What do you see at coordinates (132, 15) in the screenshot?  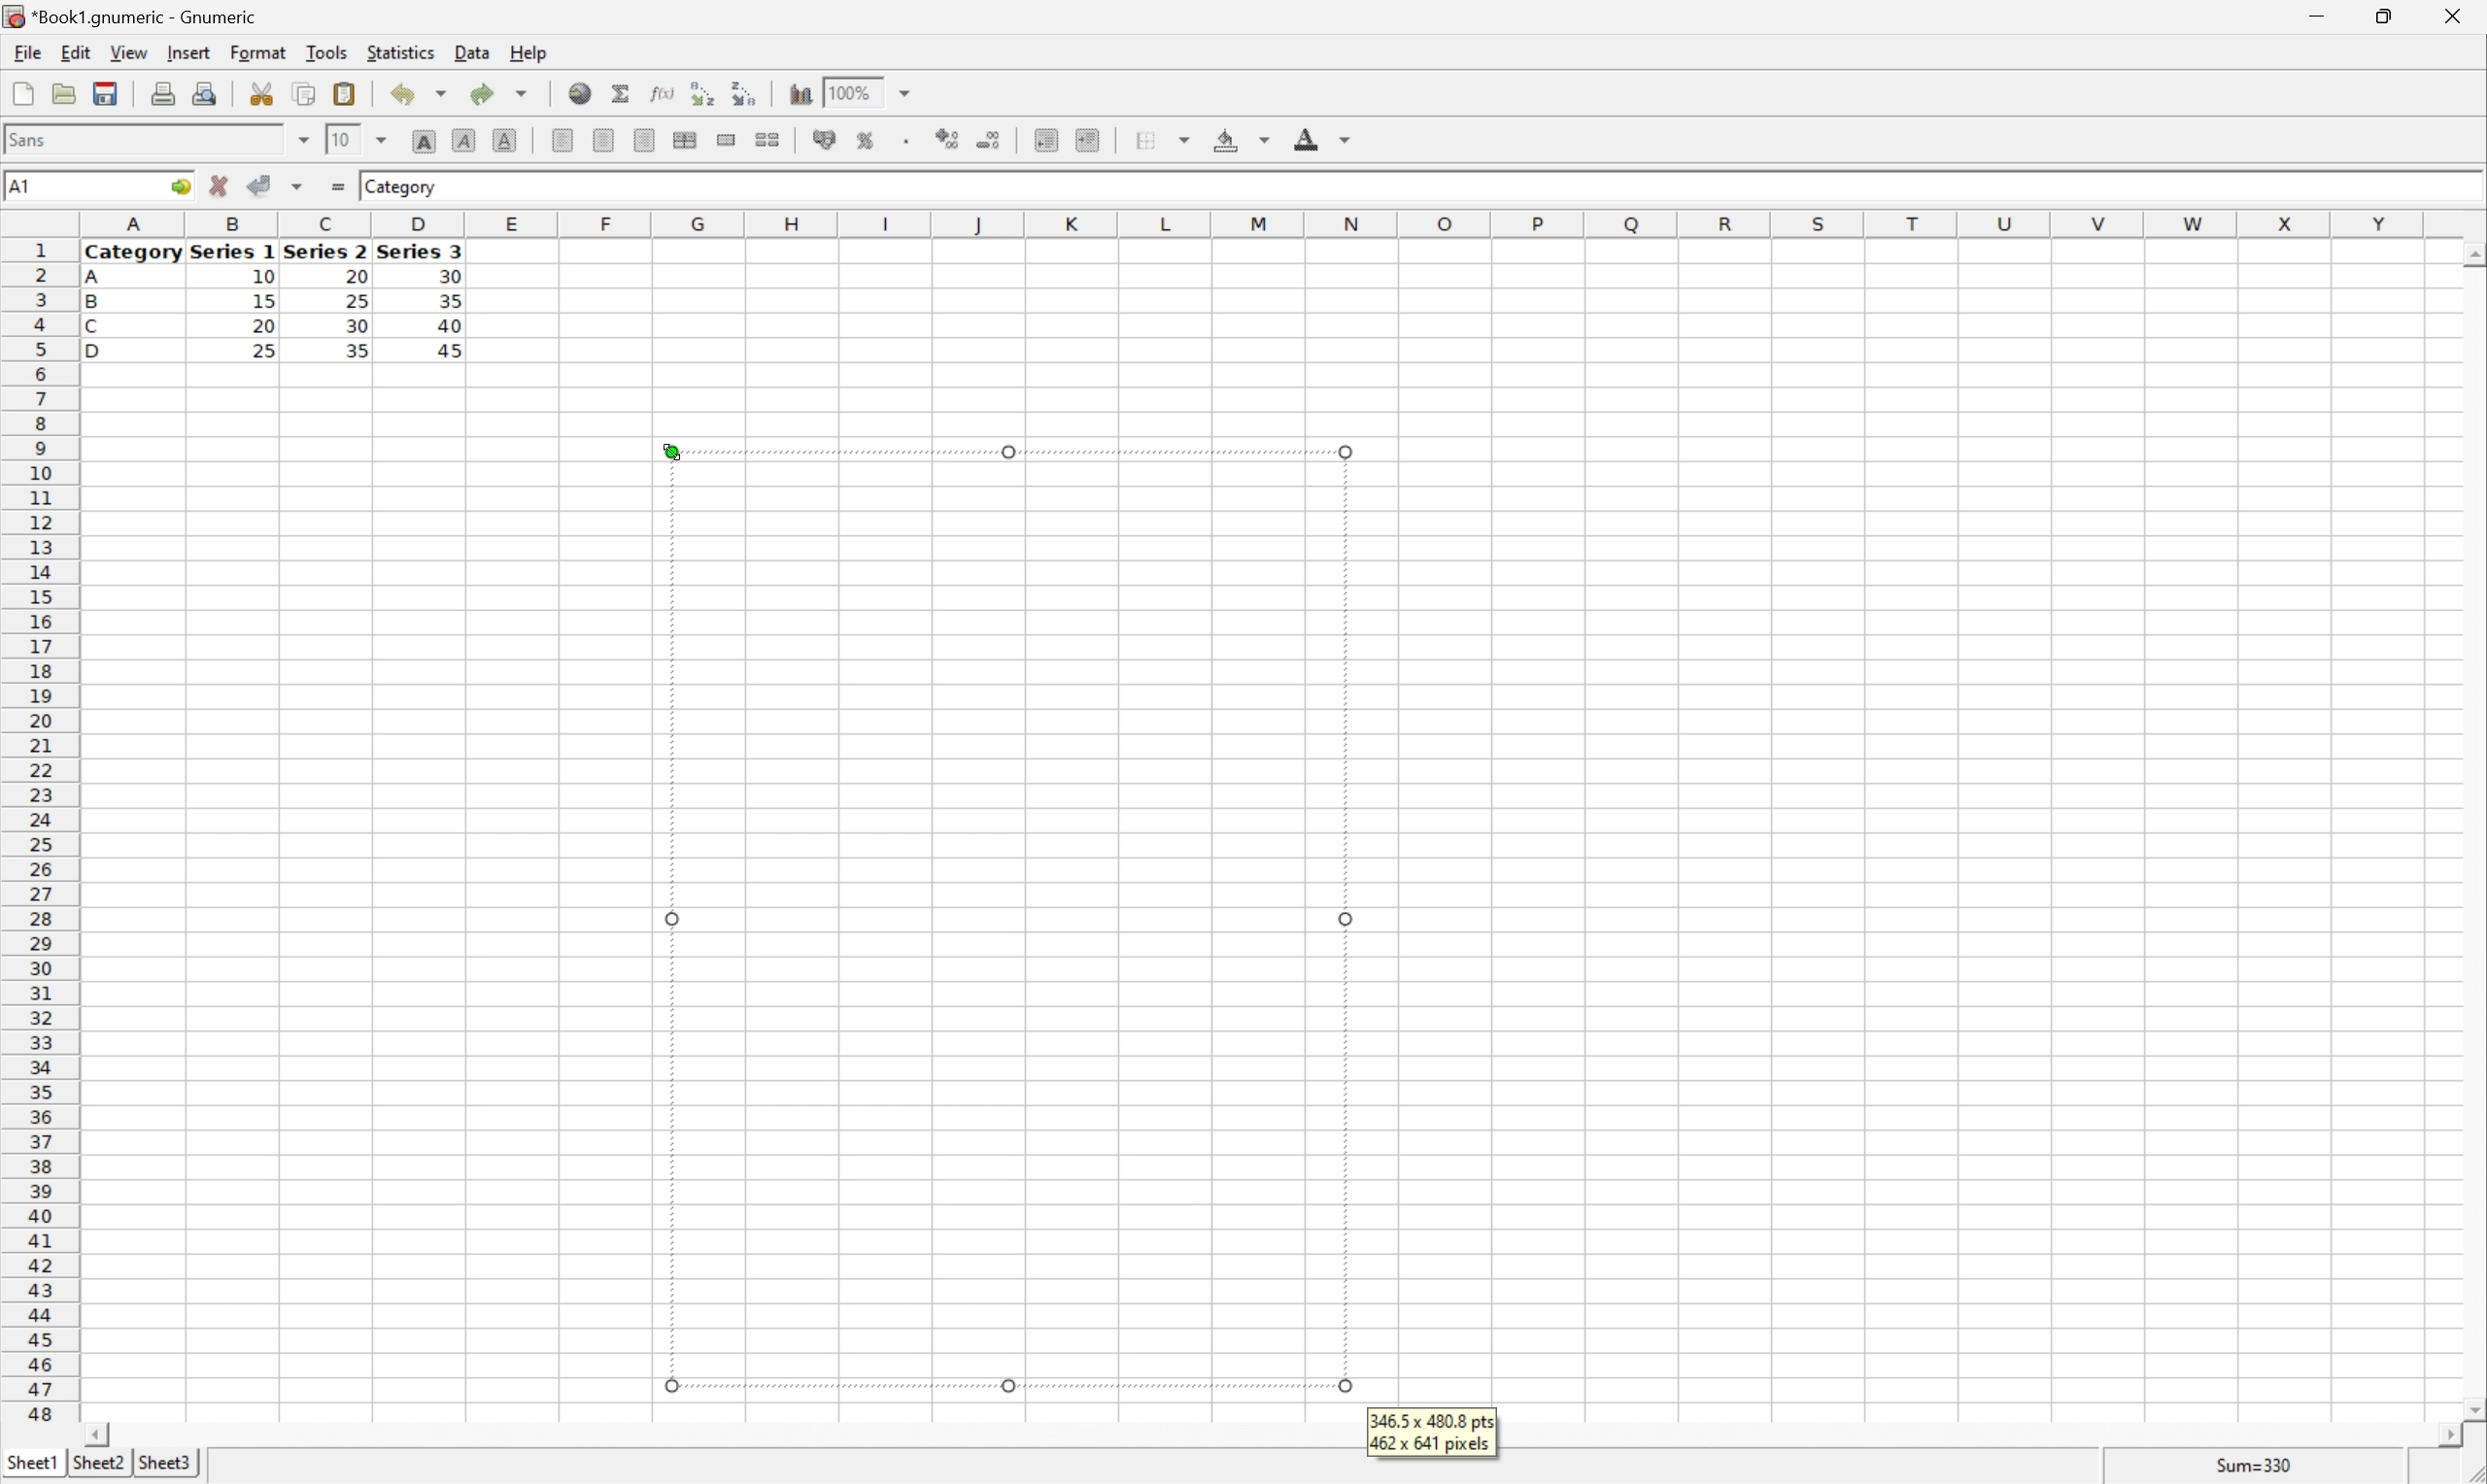 I see `*Book1.gnumeric - Gnumeric` at bounding box center [132, 15].